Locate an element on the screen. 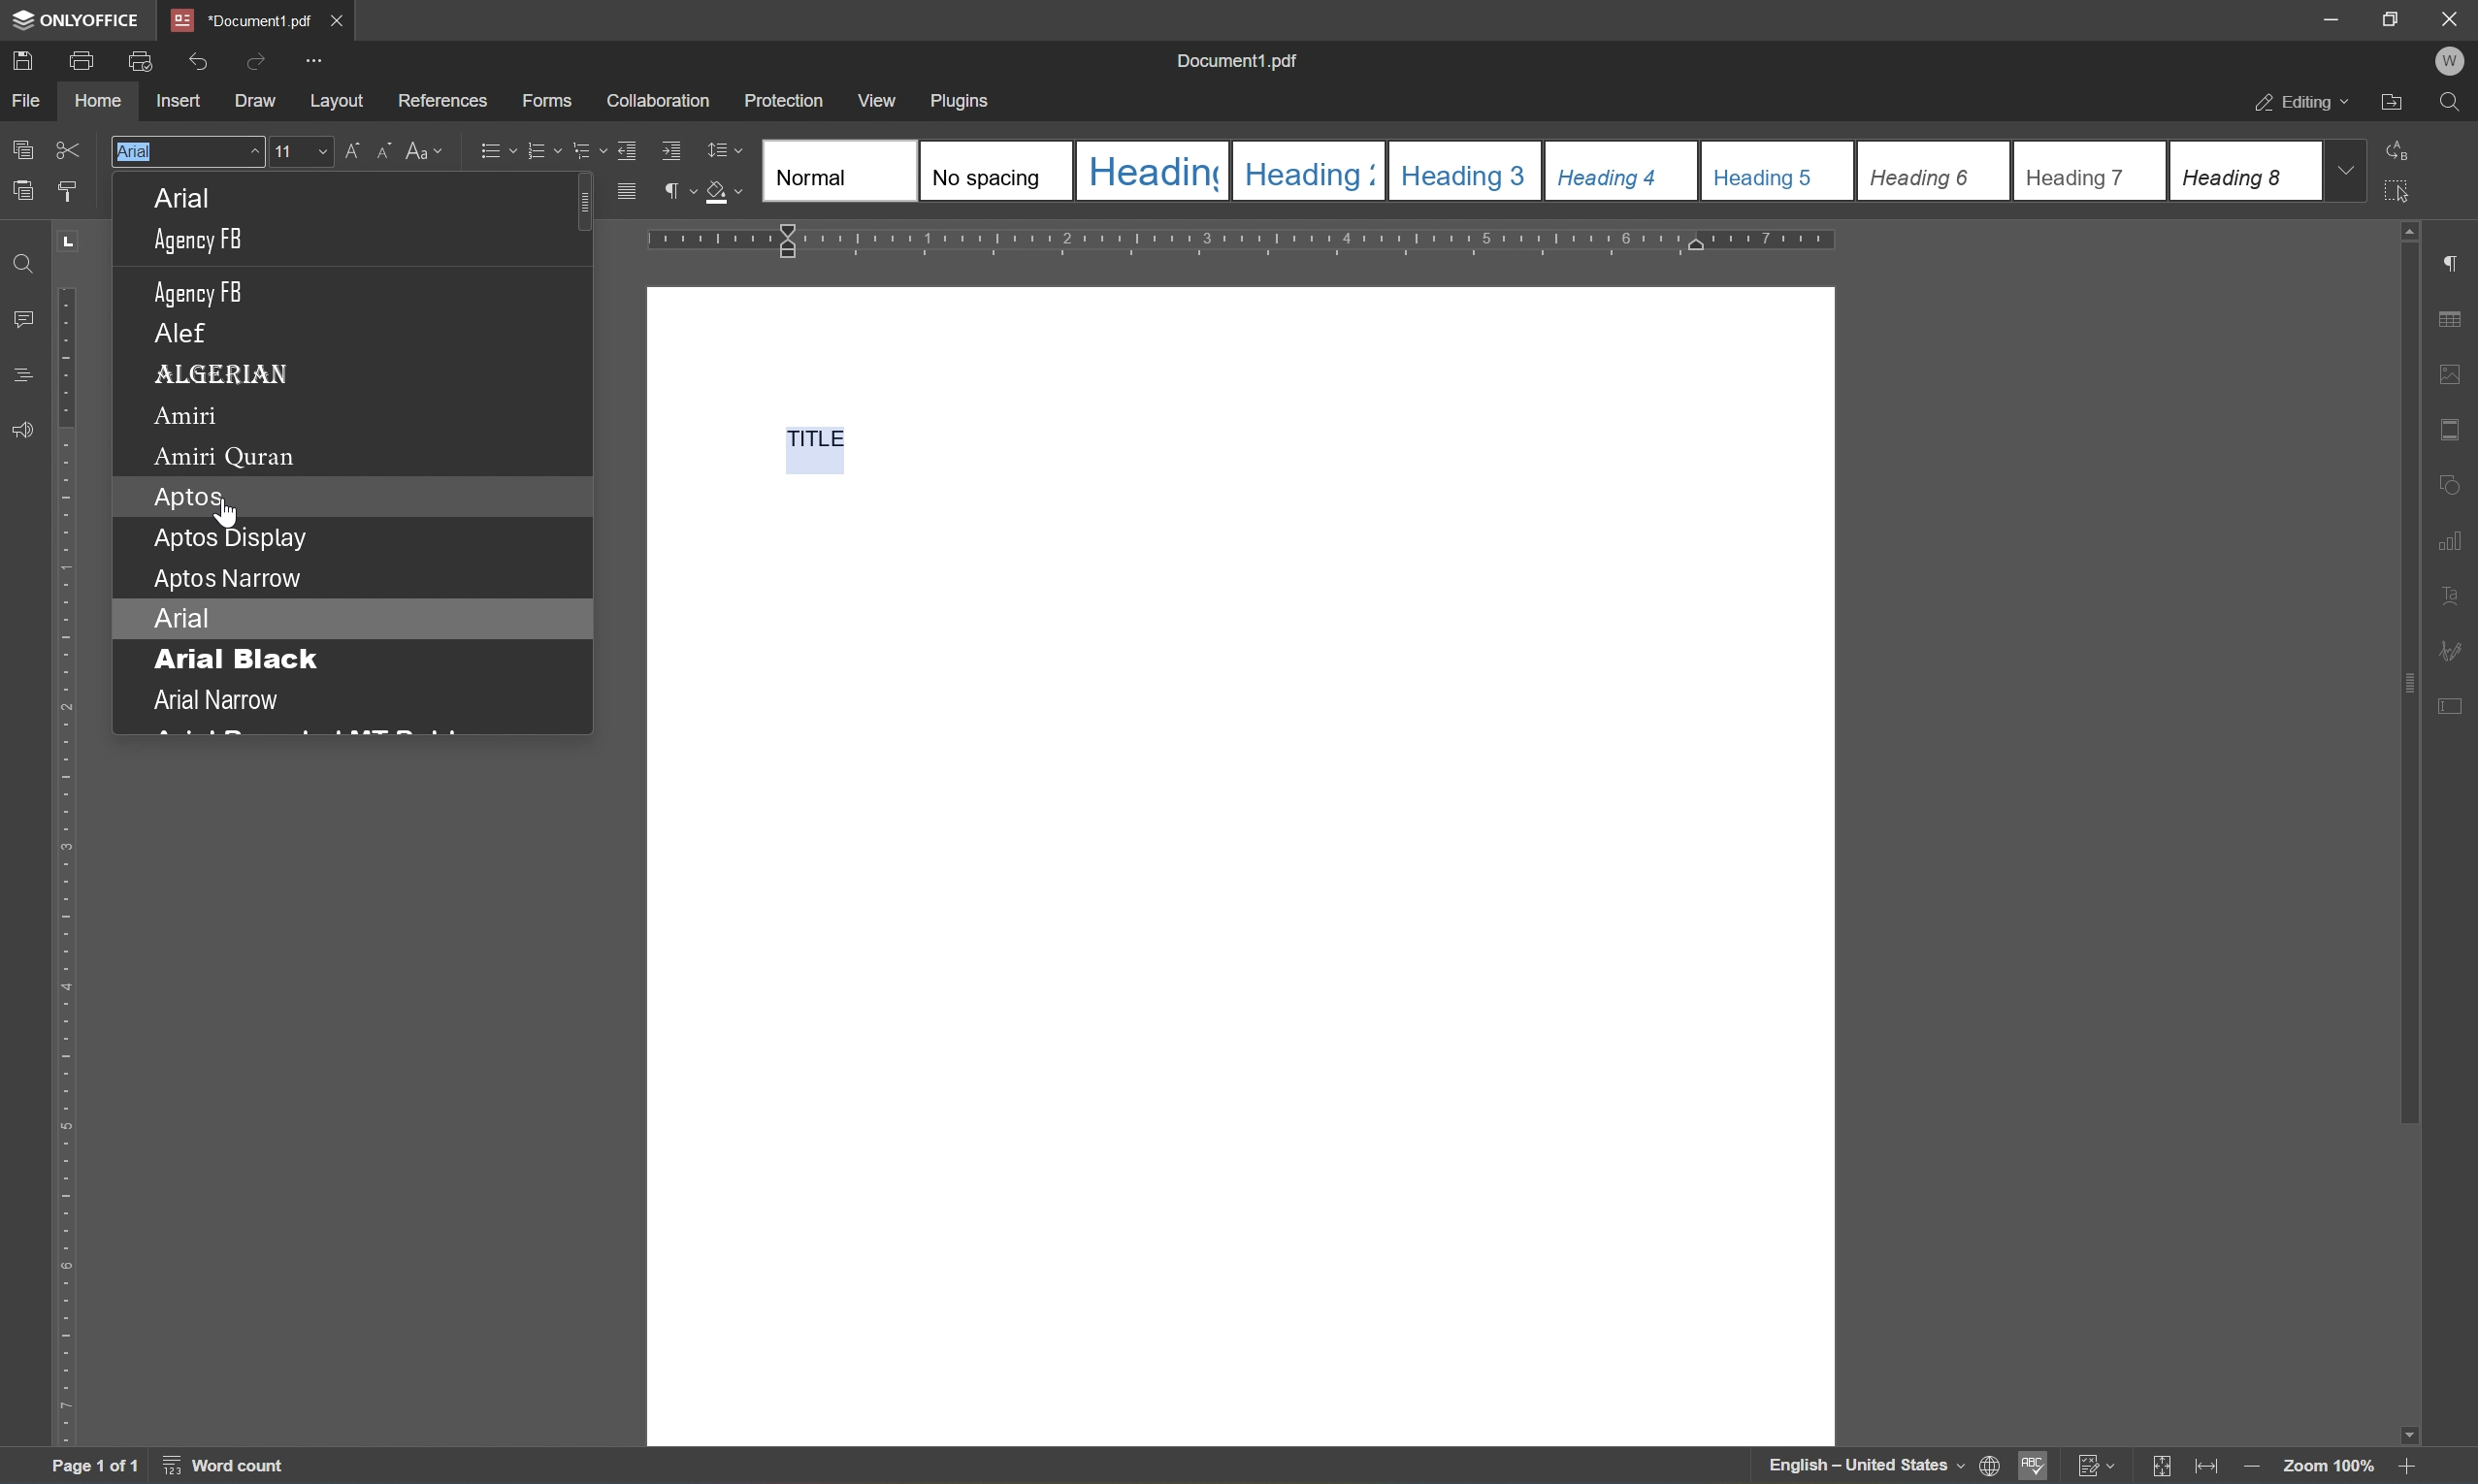  table settings is located at coordinates (2456, 318).